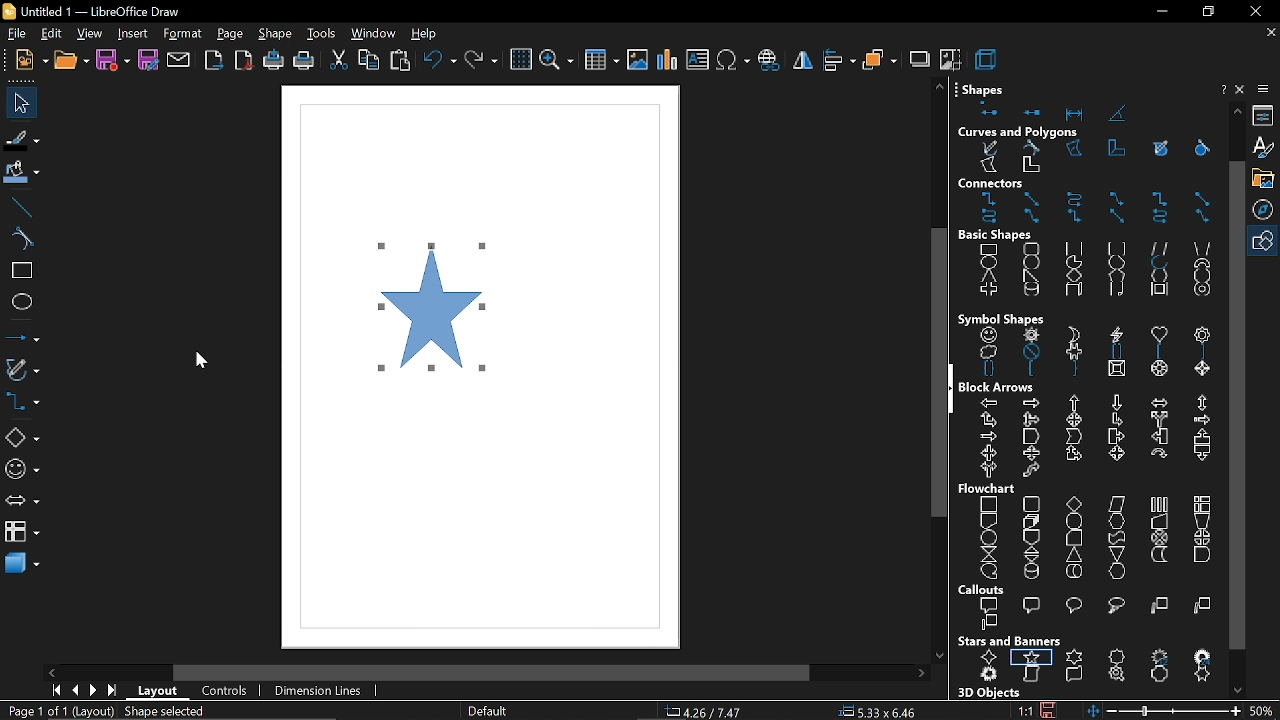 The height and width of the screenshot is (720, 1280). What do you see at coordinates (839, 61) in the screenshot?
I see `align` at bounding box center [839, 61].